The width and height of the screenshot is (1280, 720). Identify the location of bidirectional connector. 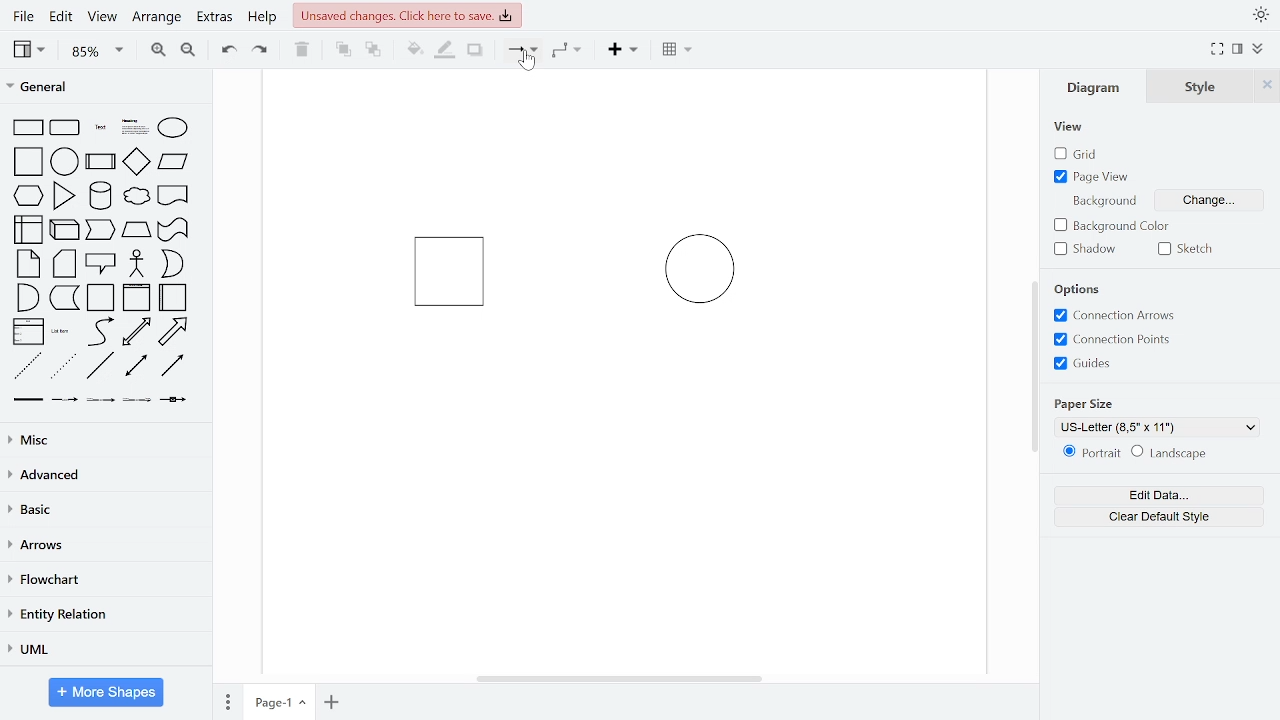
(138, 366).